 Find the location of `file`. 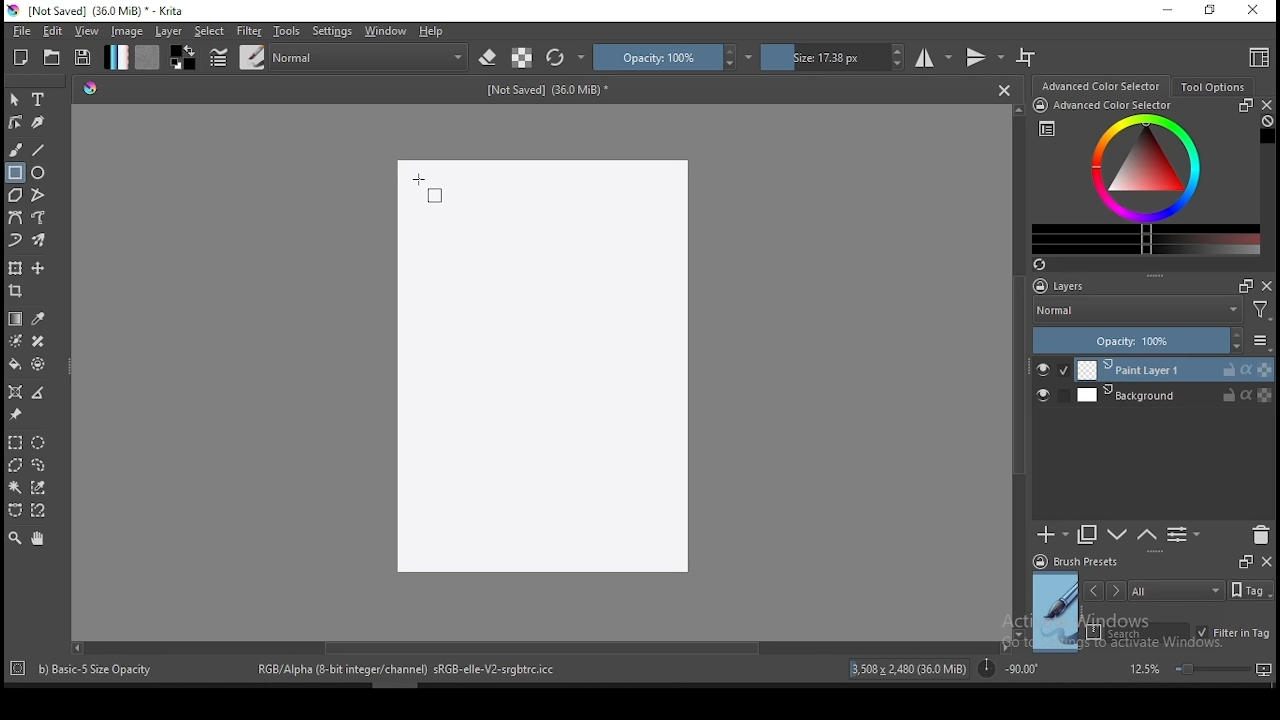

file is located at coordinates (21, 31).